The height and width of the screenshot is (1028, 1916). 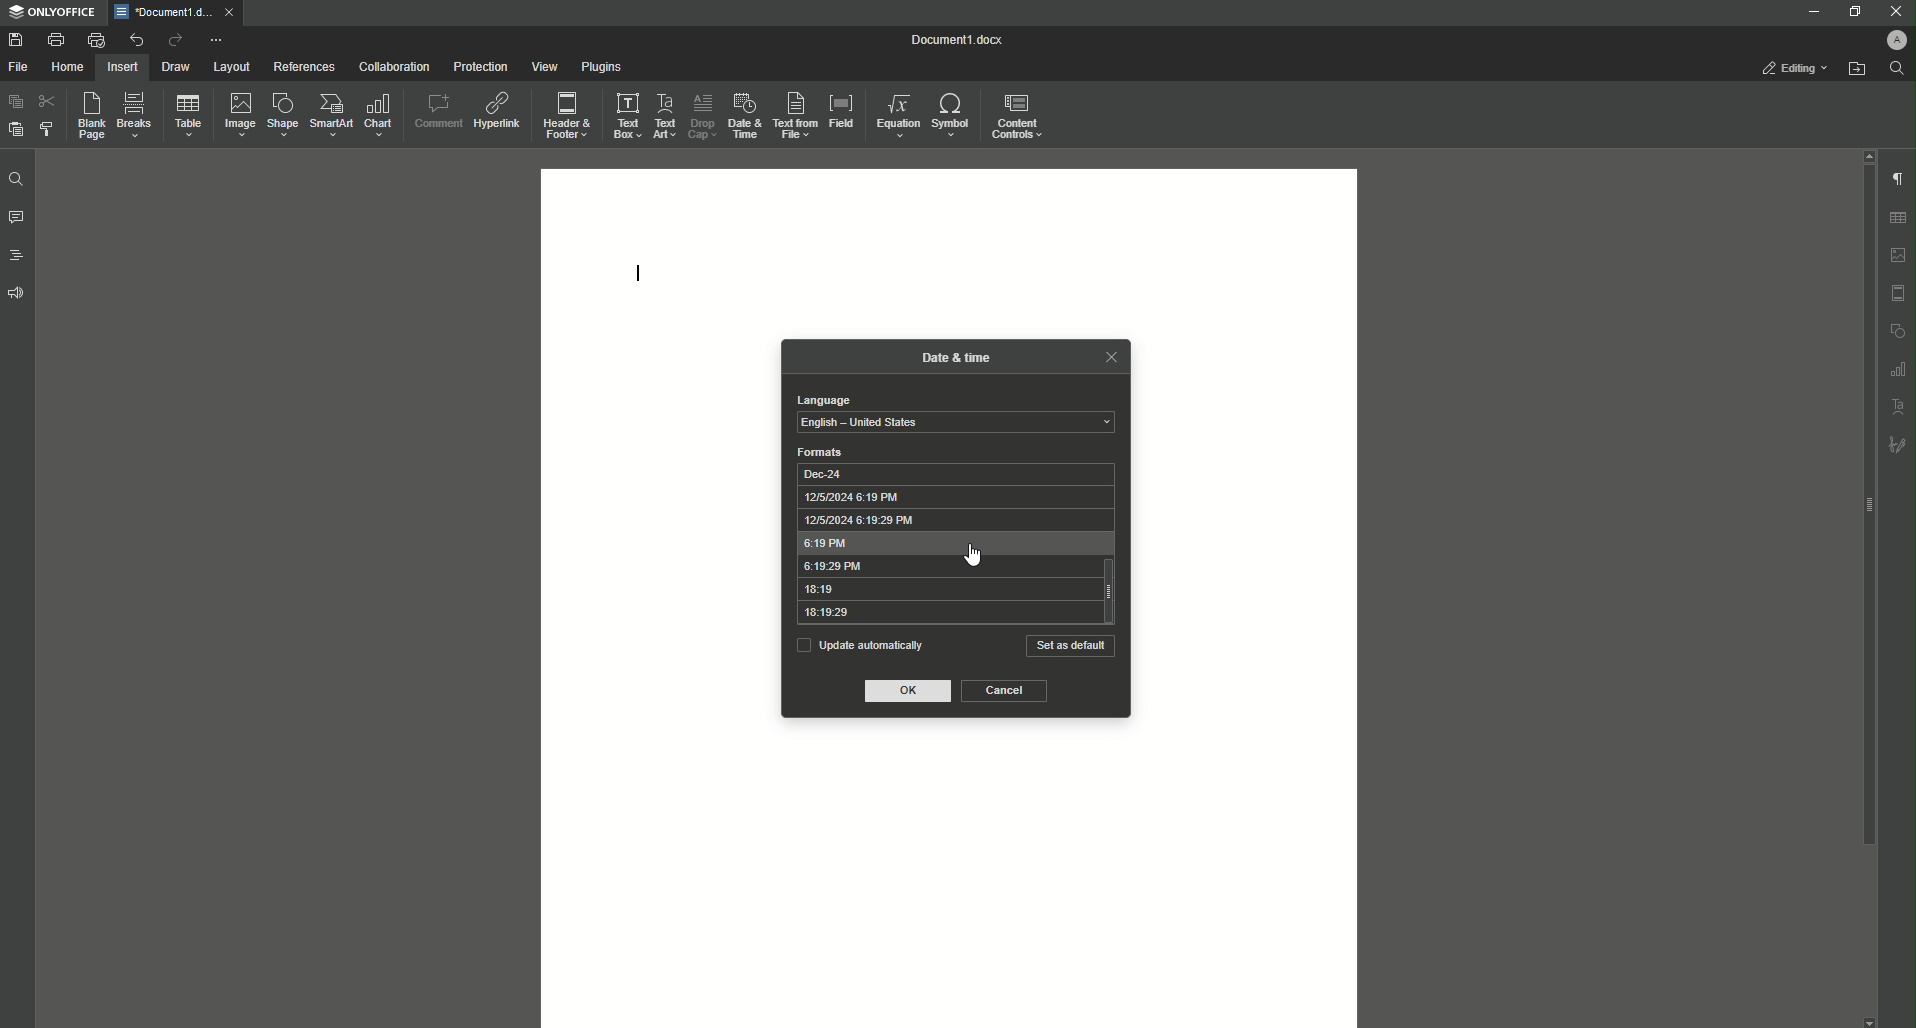 What do you see at coordinates (15, 179) in the screenshot?
I see `Find` at bounding box center [15, 179].